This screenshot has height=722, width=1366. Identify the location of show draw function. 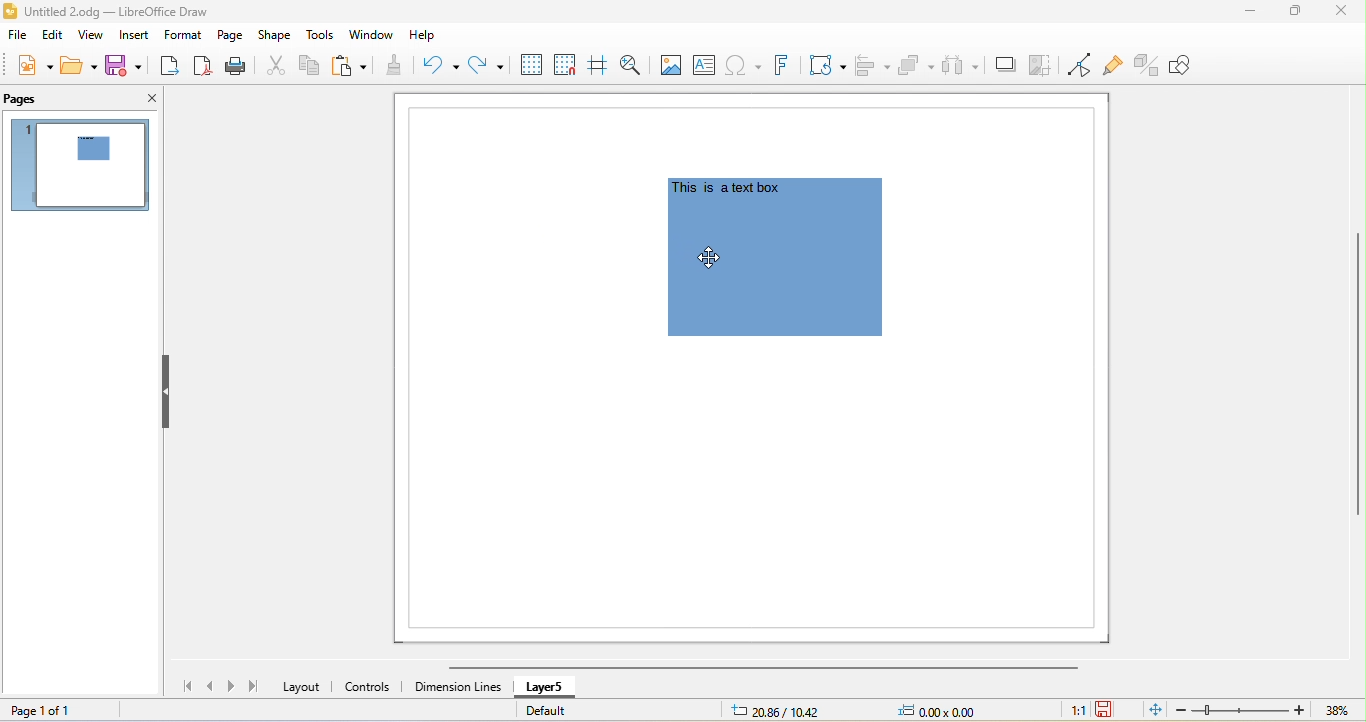
(1191, 66).